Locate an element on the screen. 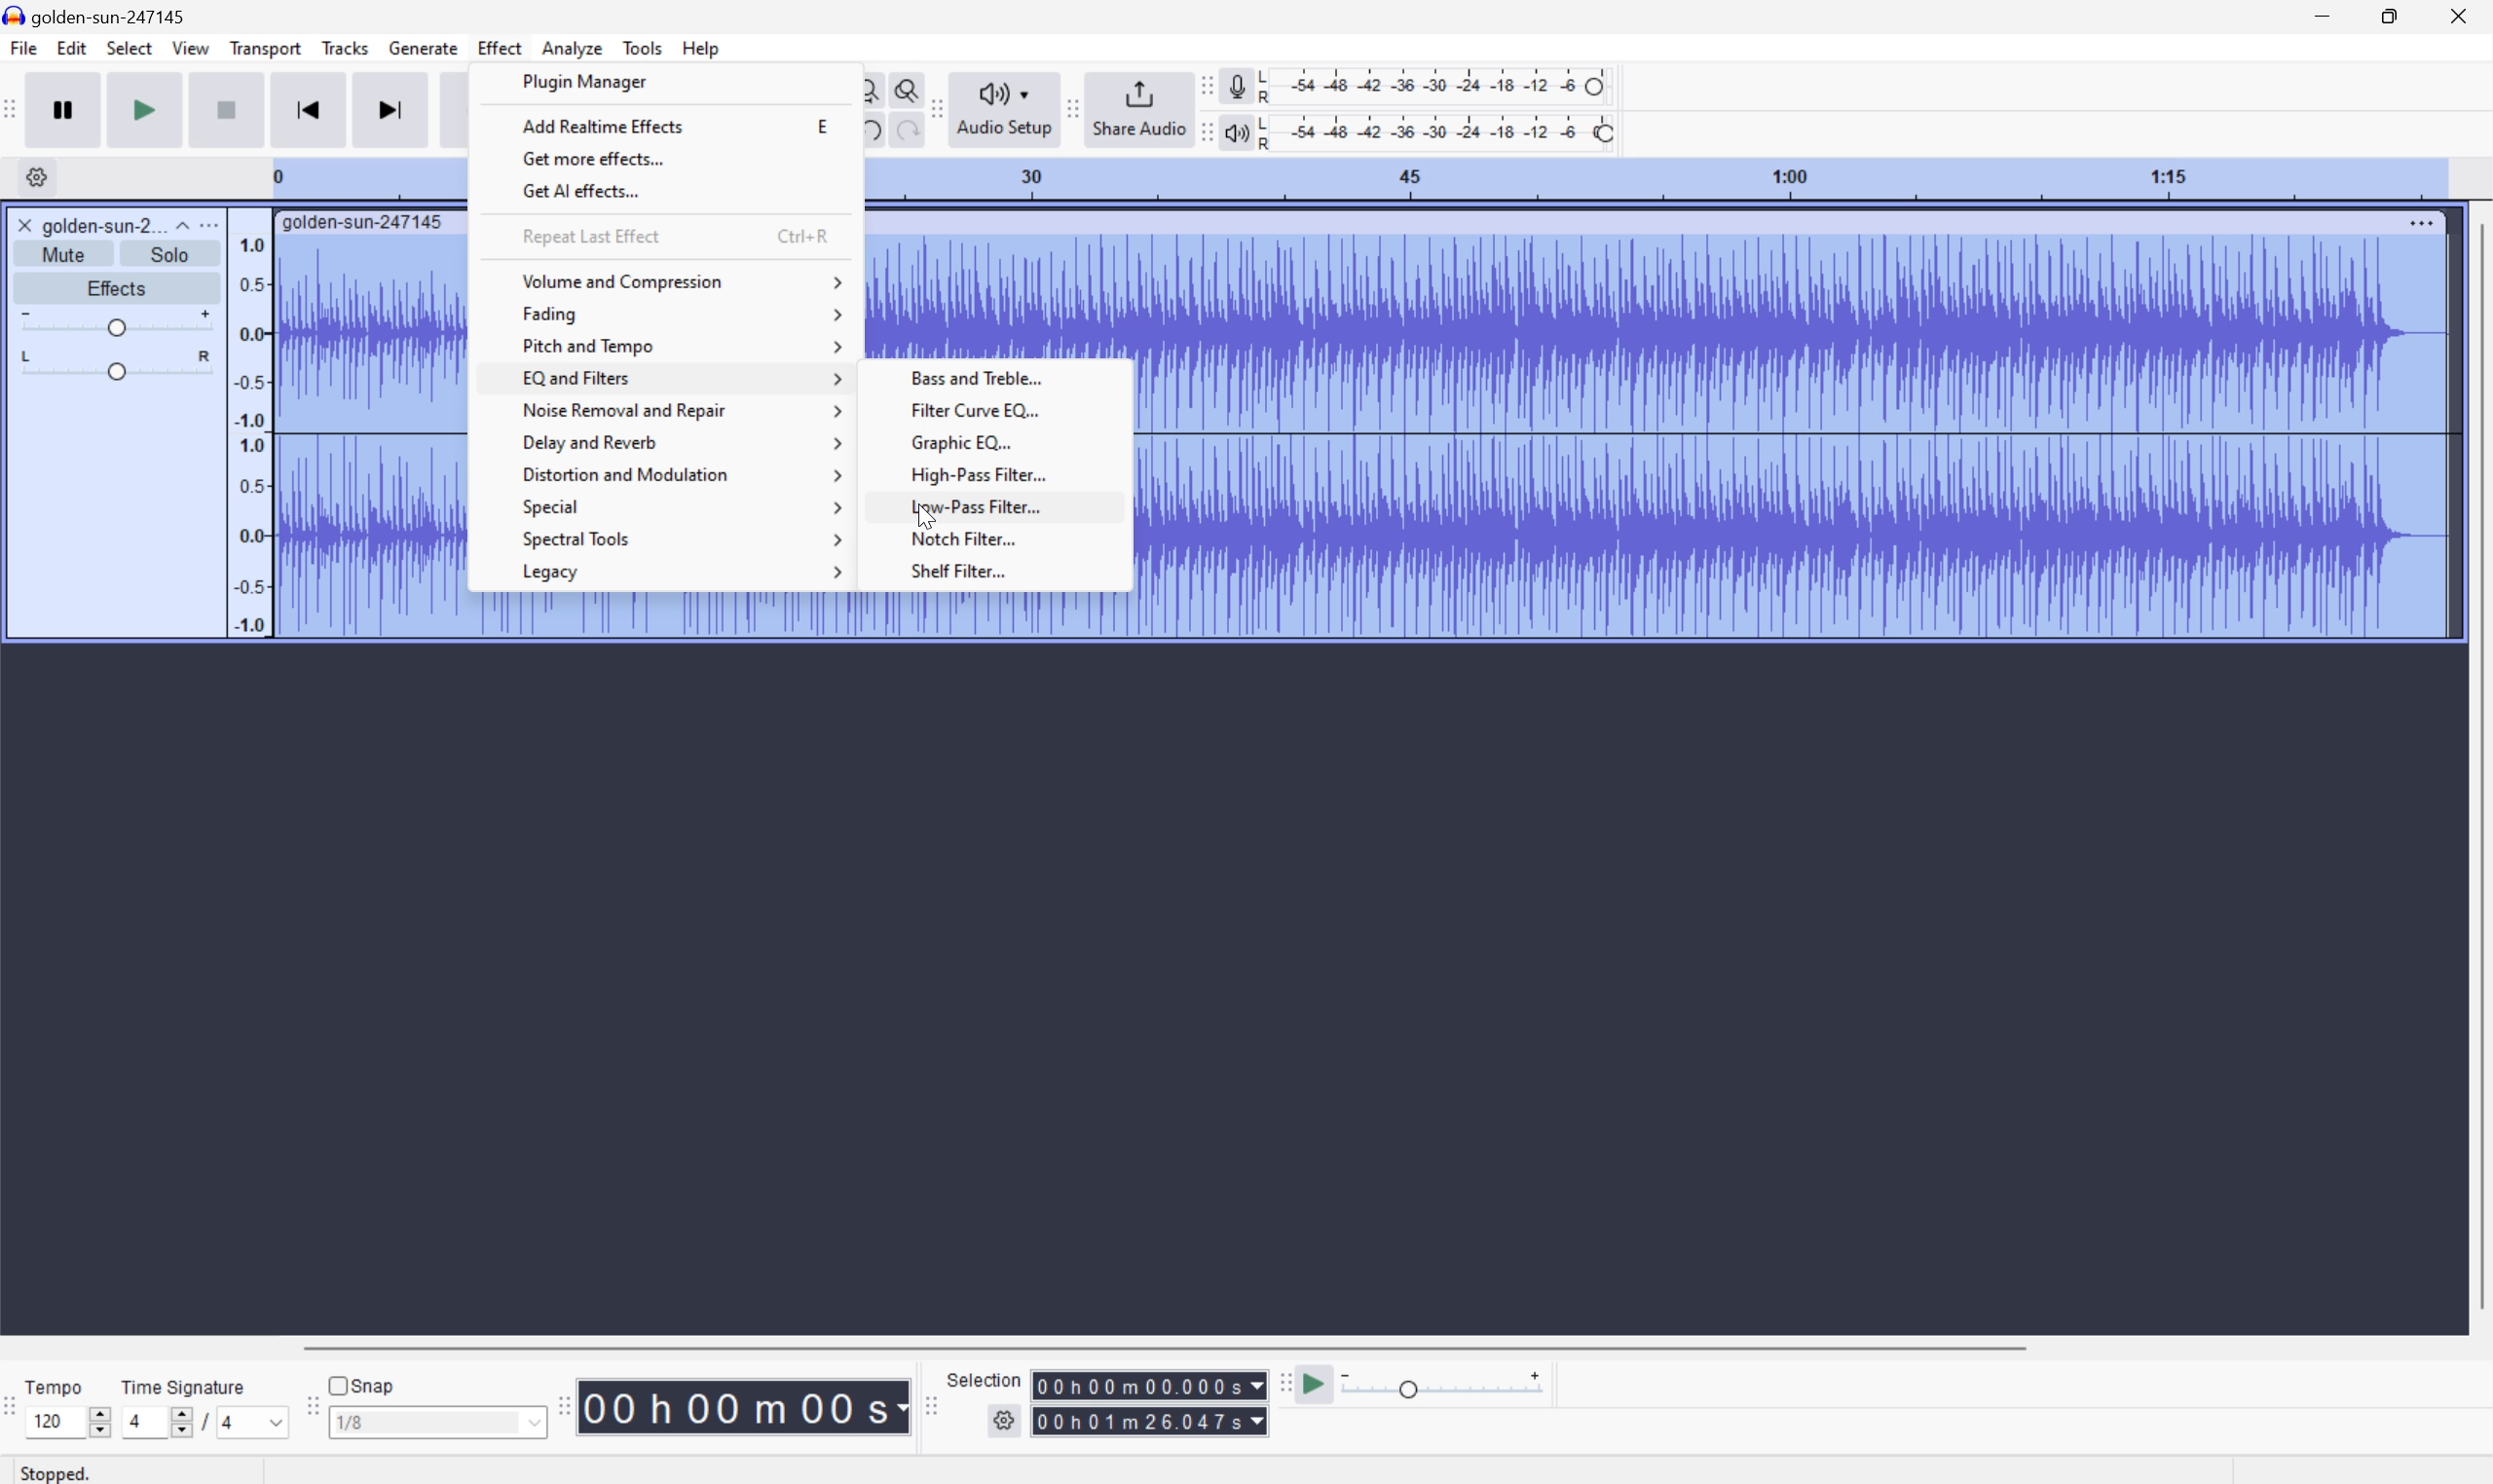 Image resolution: width=2493 pixels, height=1484 pixels. Undo is located at coordinates (867, 130).